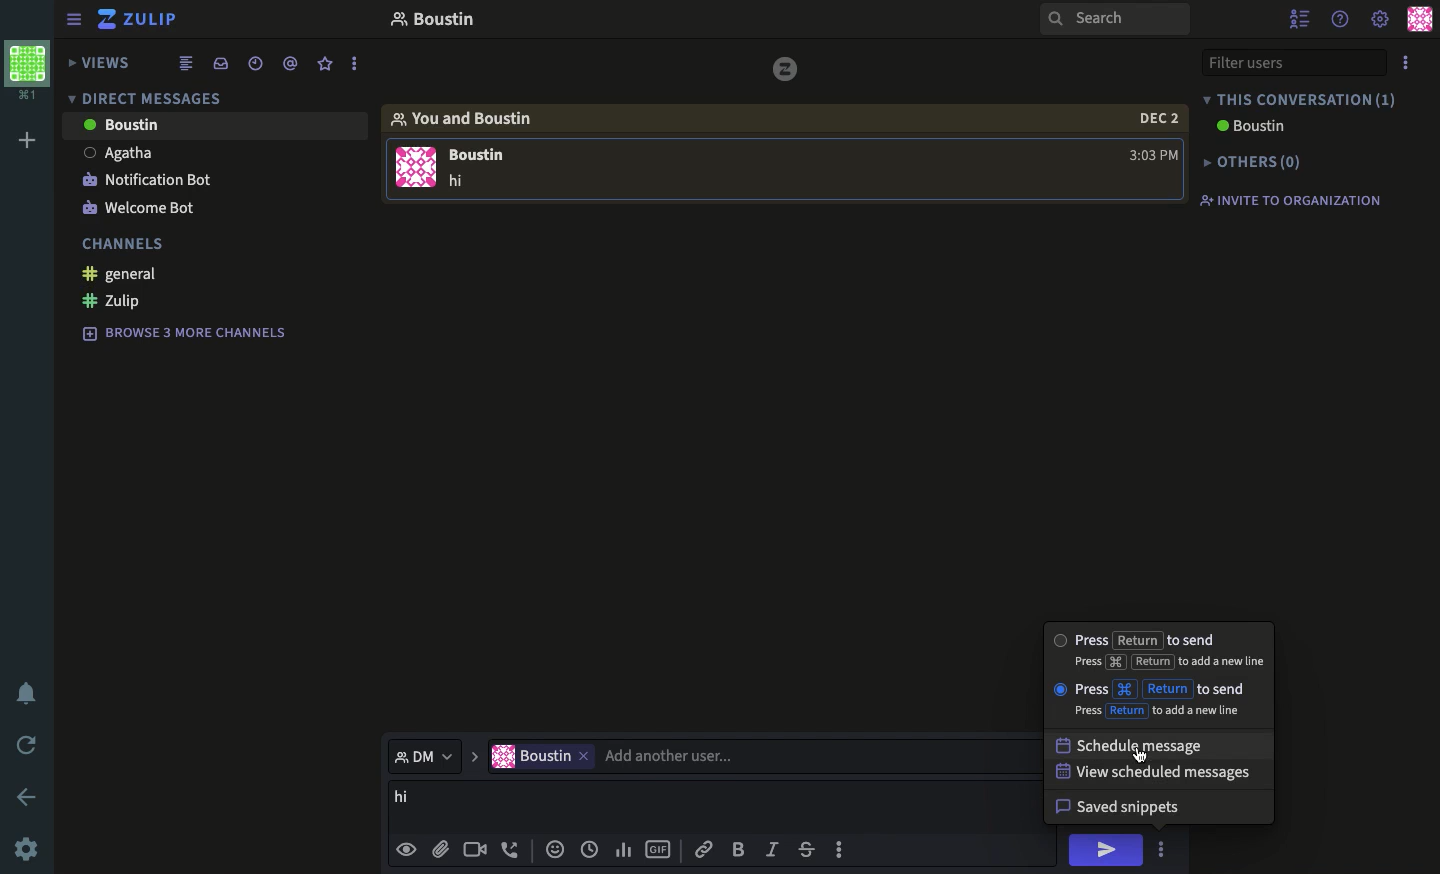  I want to click on help, so click(1341, 18).